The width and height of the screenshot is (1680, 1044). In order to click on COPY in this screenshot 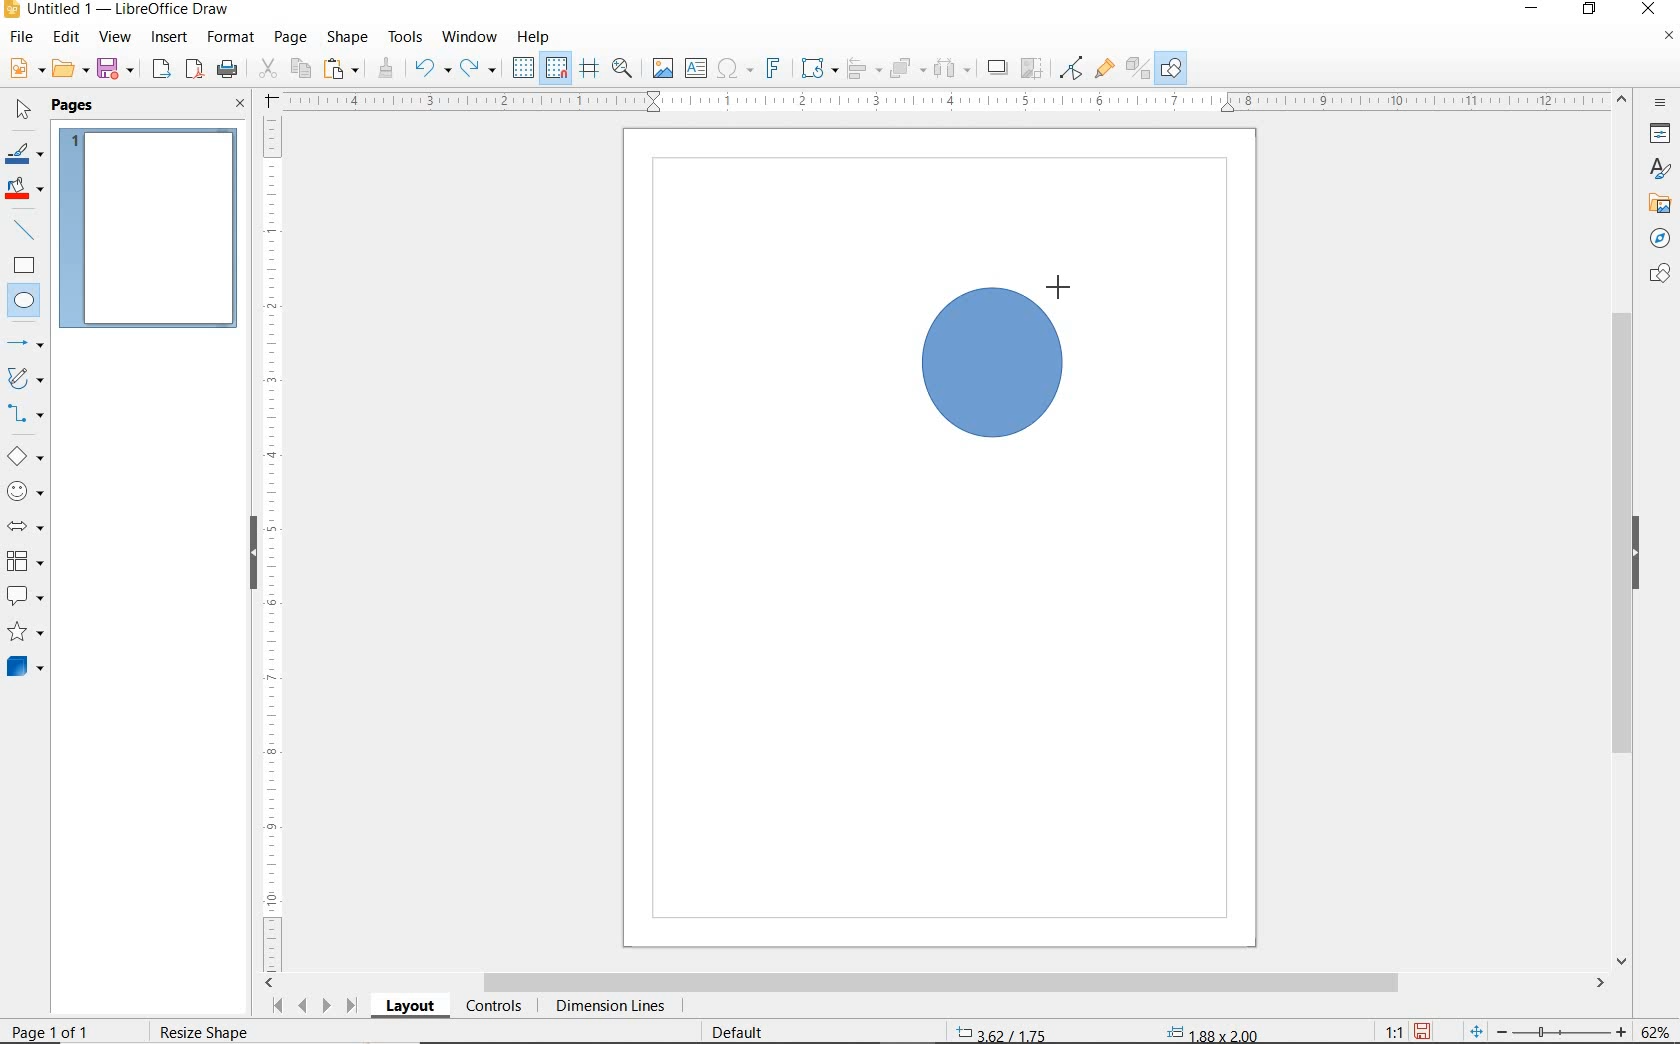, I will do `click(301, 67)`.